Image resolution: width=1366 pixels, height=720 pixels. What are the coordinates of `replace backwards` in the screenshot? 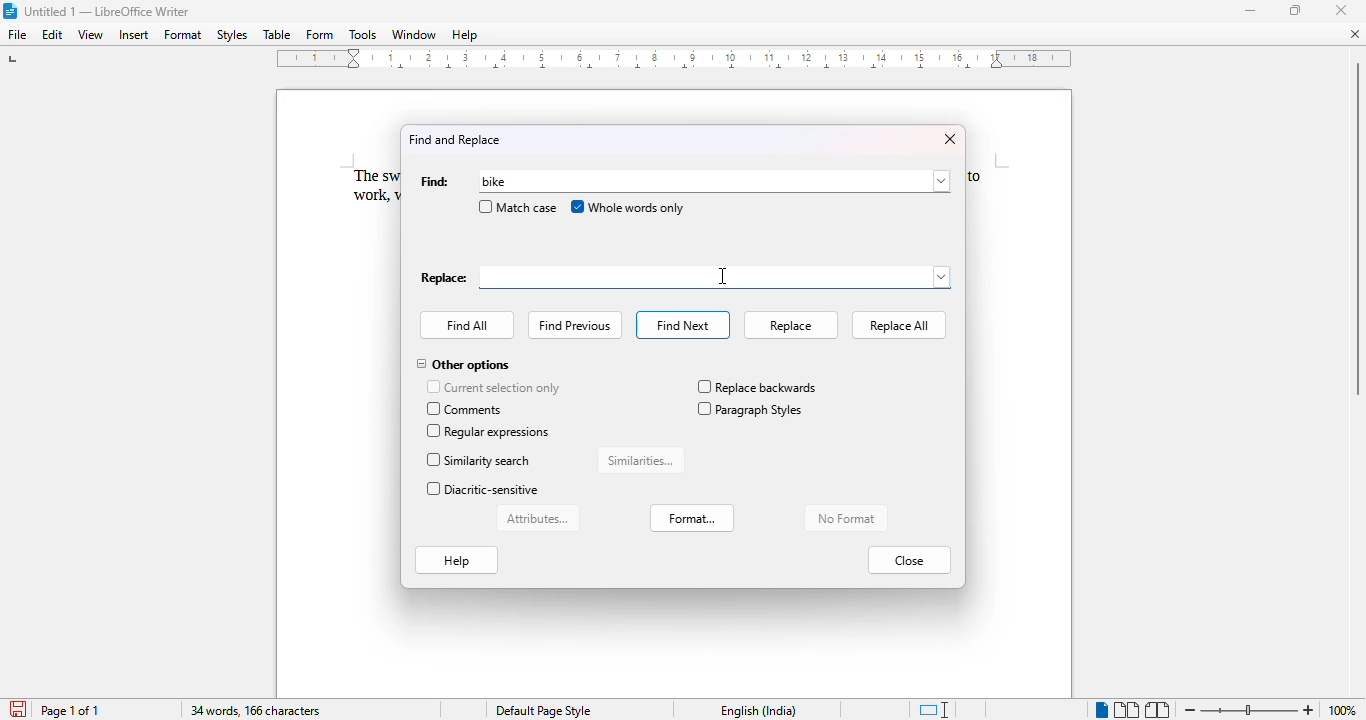 It's located at (756, 387).